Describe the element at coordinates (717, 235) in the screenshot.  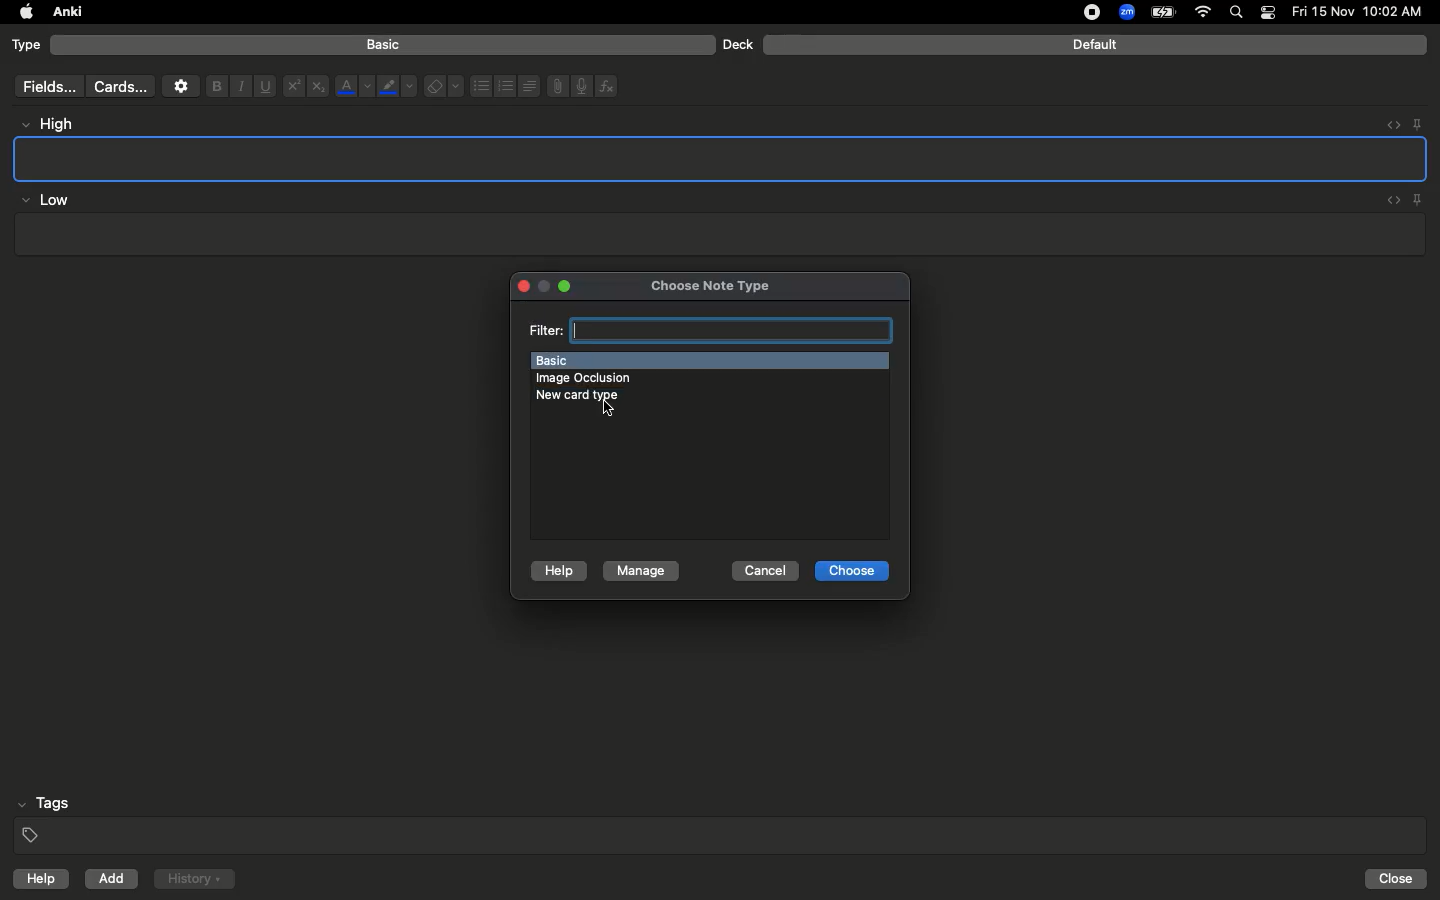
I see `Textbox` at that location.